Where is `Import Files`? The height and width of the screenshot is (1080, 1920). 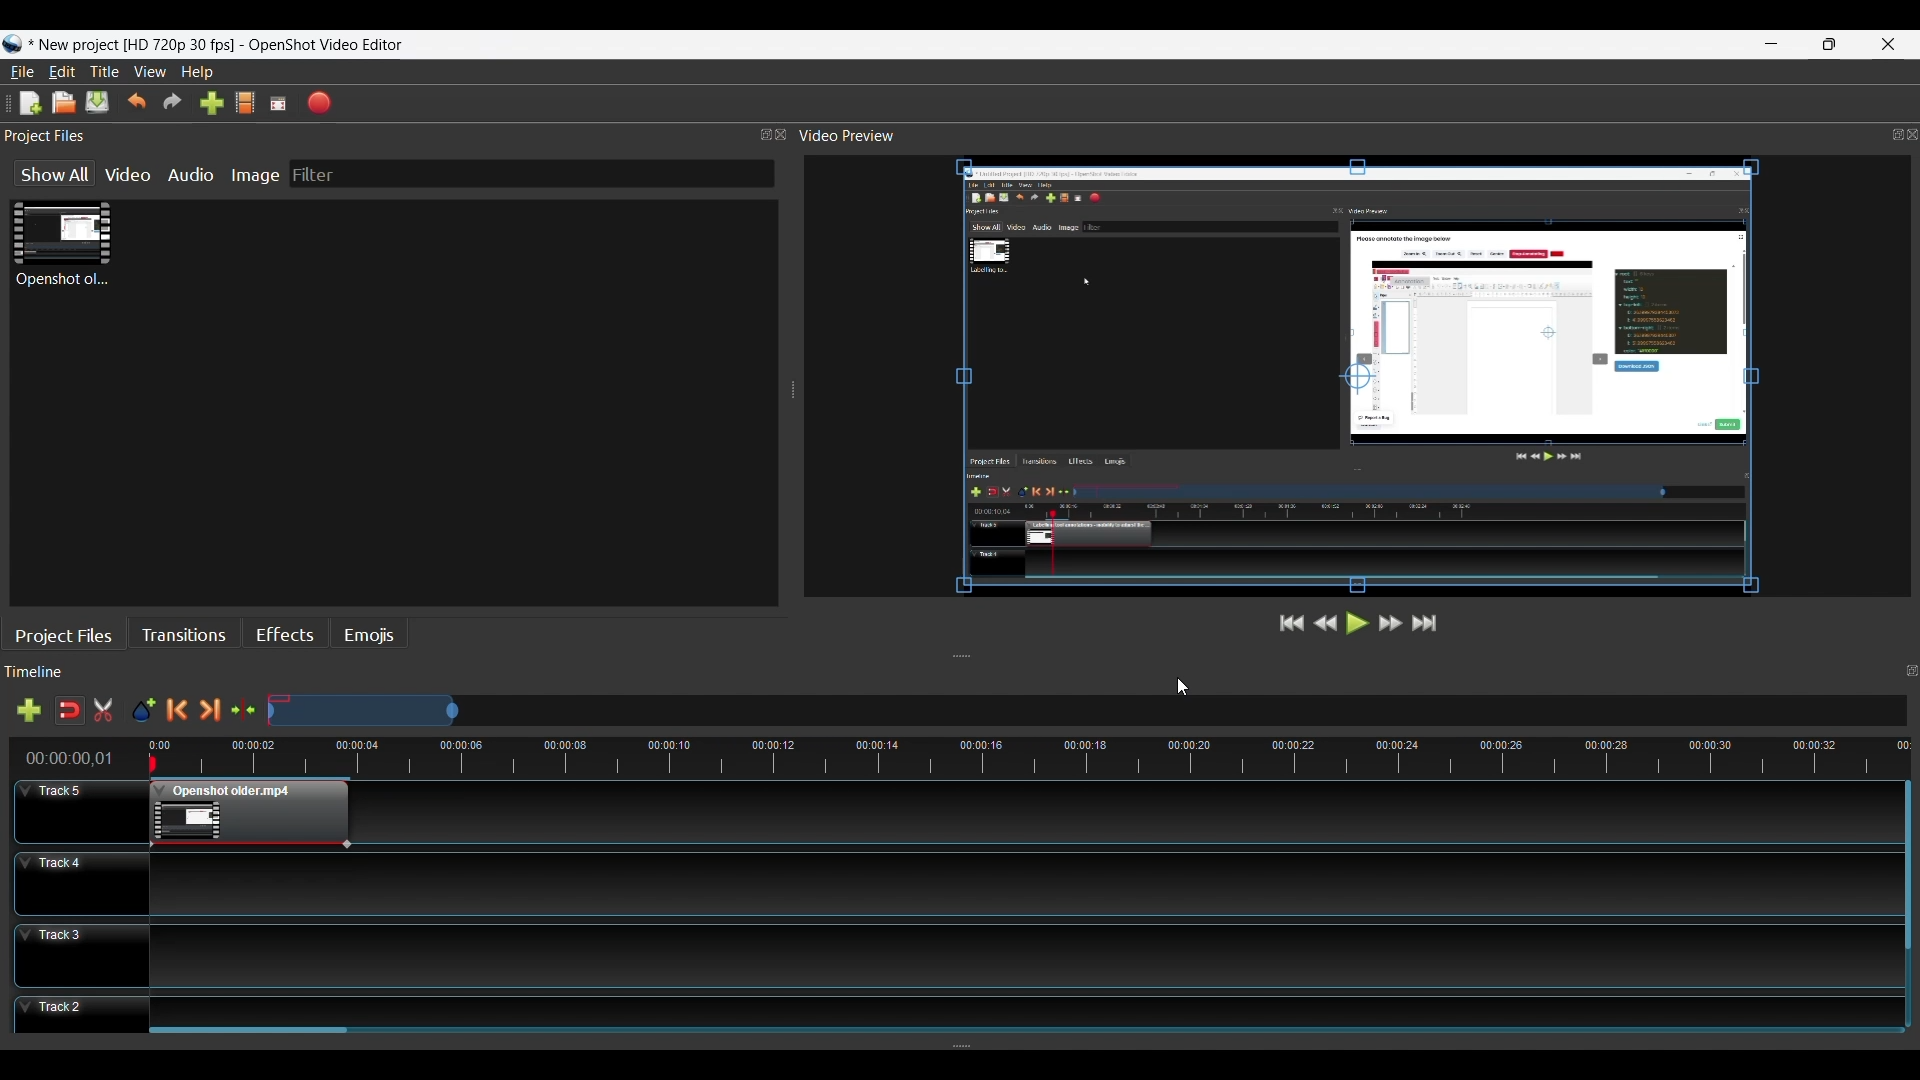
Import Files is located at coordinates (212, 103).